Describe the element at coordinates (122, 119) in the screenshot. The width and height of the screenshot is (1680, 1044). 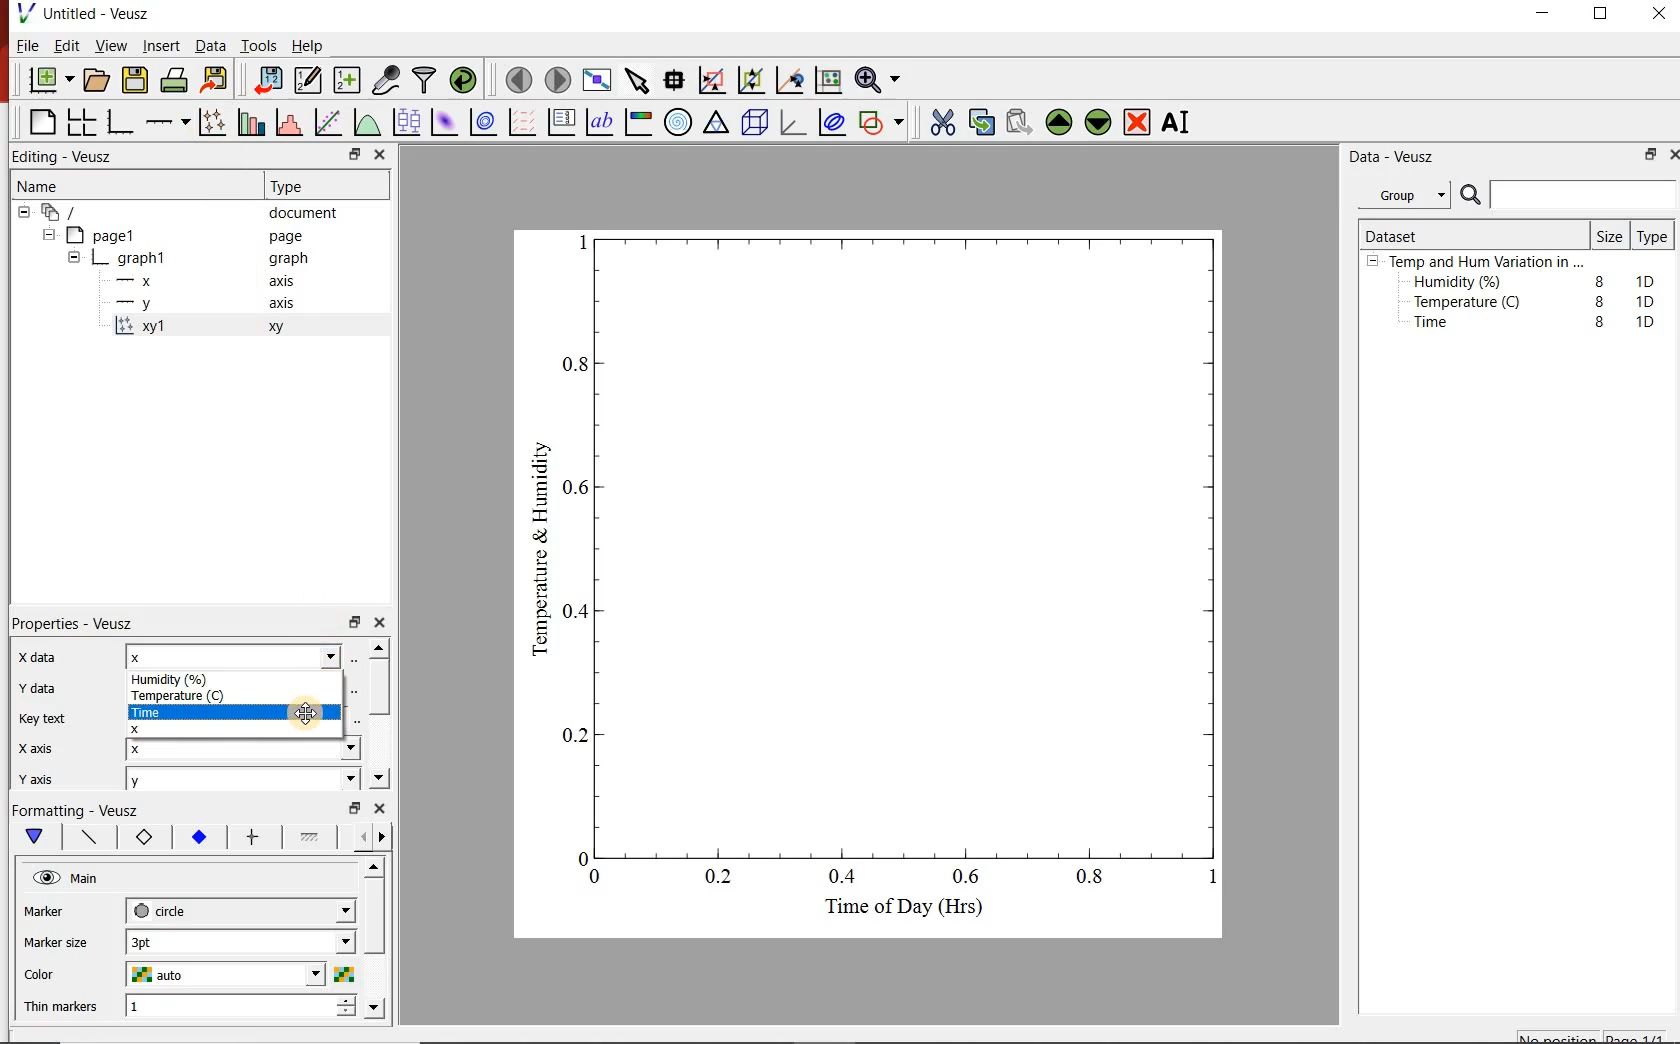
I see `base graph` at that location.